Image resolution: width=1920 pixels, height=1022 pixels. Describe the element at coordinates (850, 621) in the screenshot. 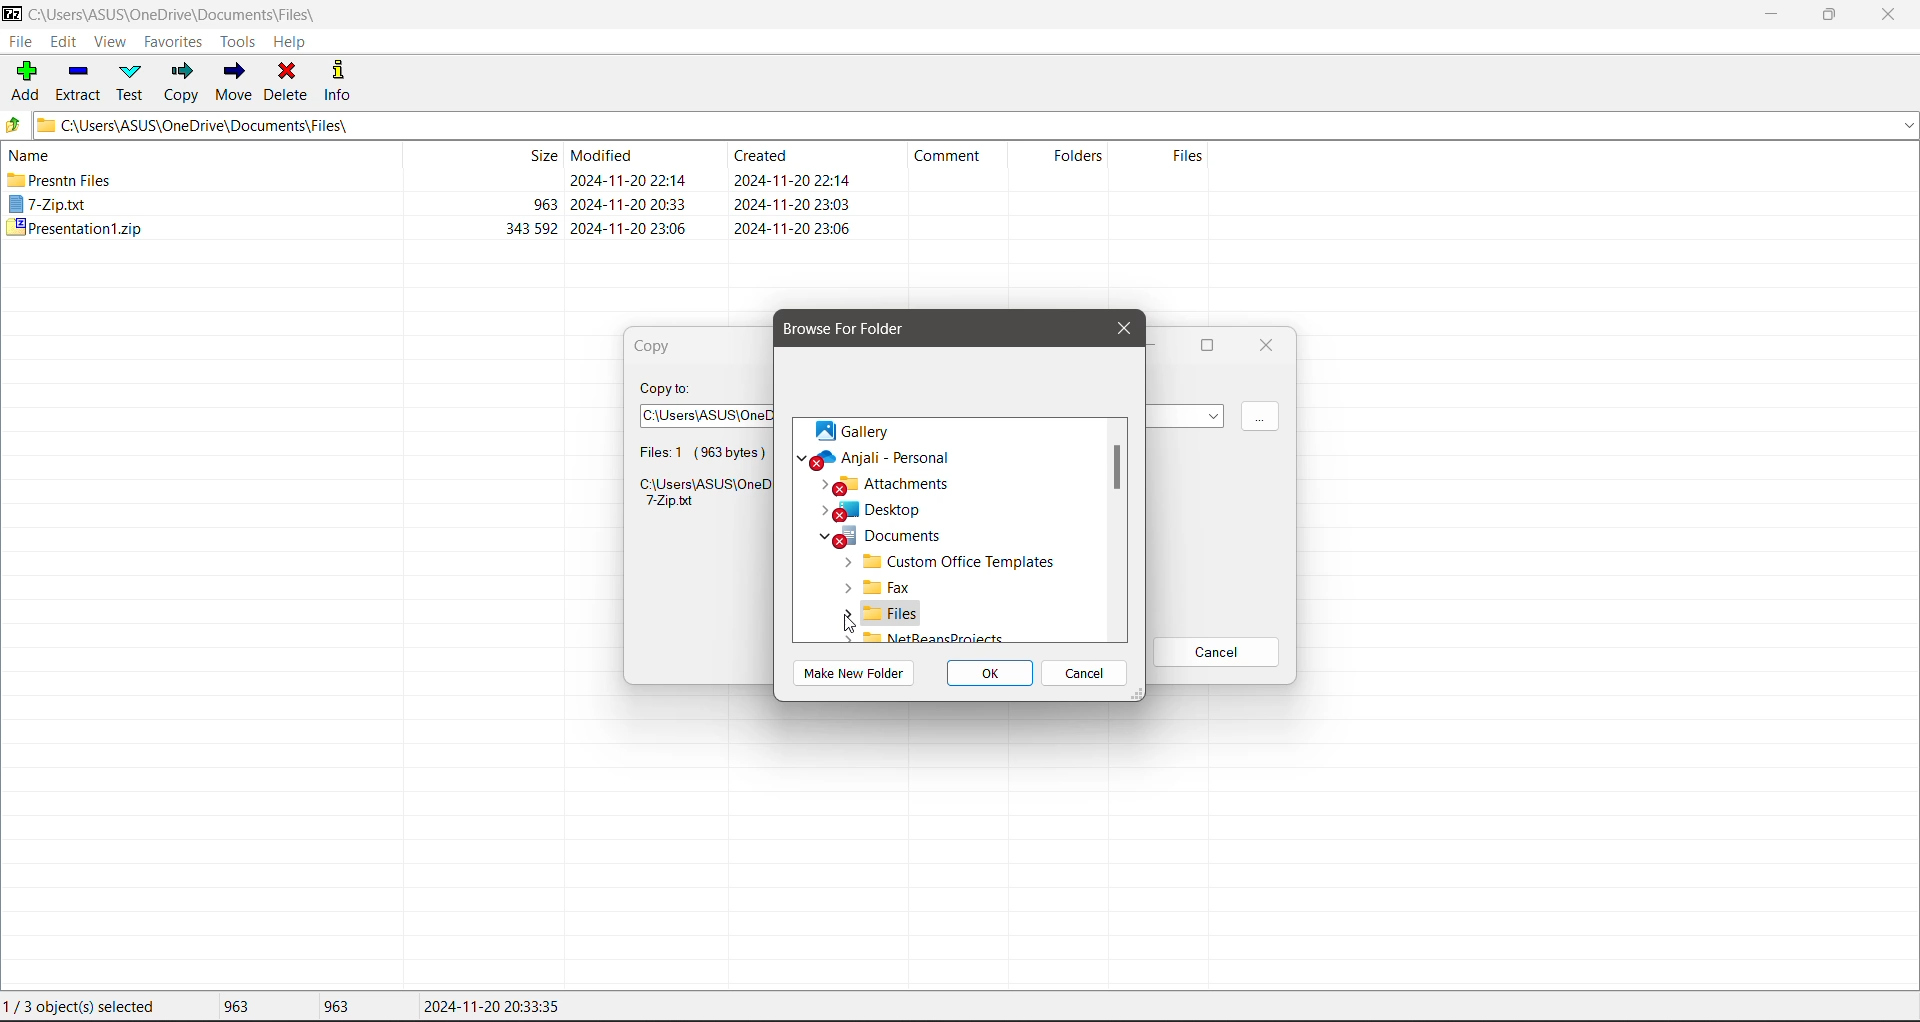

I see `cursor` at that location.